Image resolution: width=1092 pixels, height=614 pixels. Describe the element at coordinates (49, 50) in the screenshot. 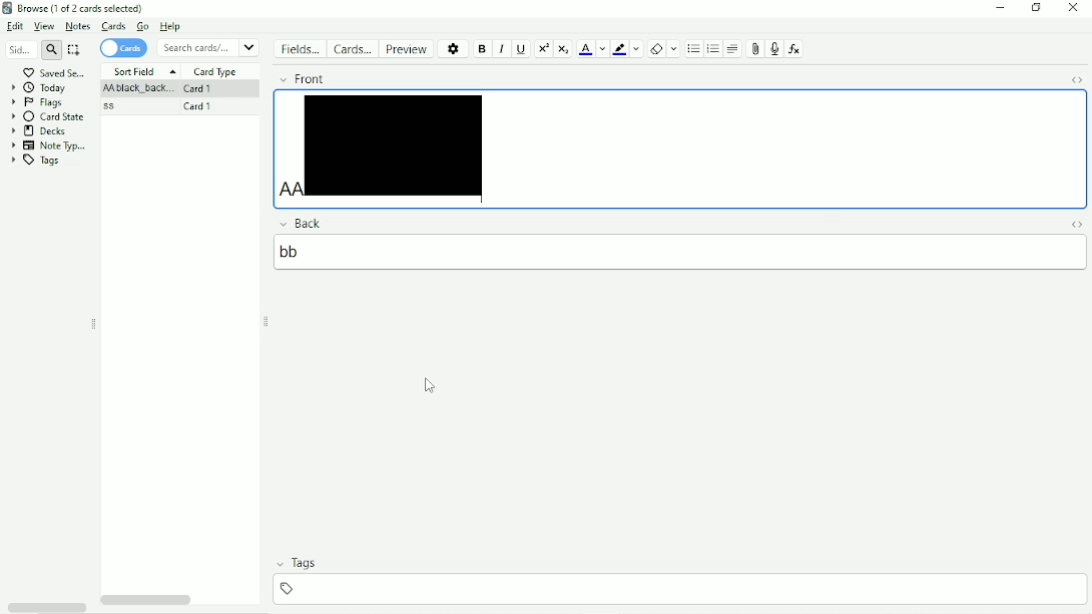

I see `search` at that location.